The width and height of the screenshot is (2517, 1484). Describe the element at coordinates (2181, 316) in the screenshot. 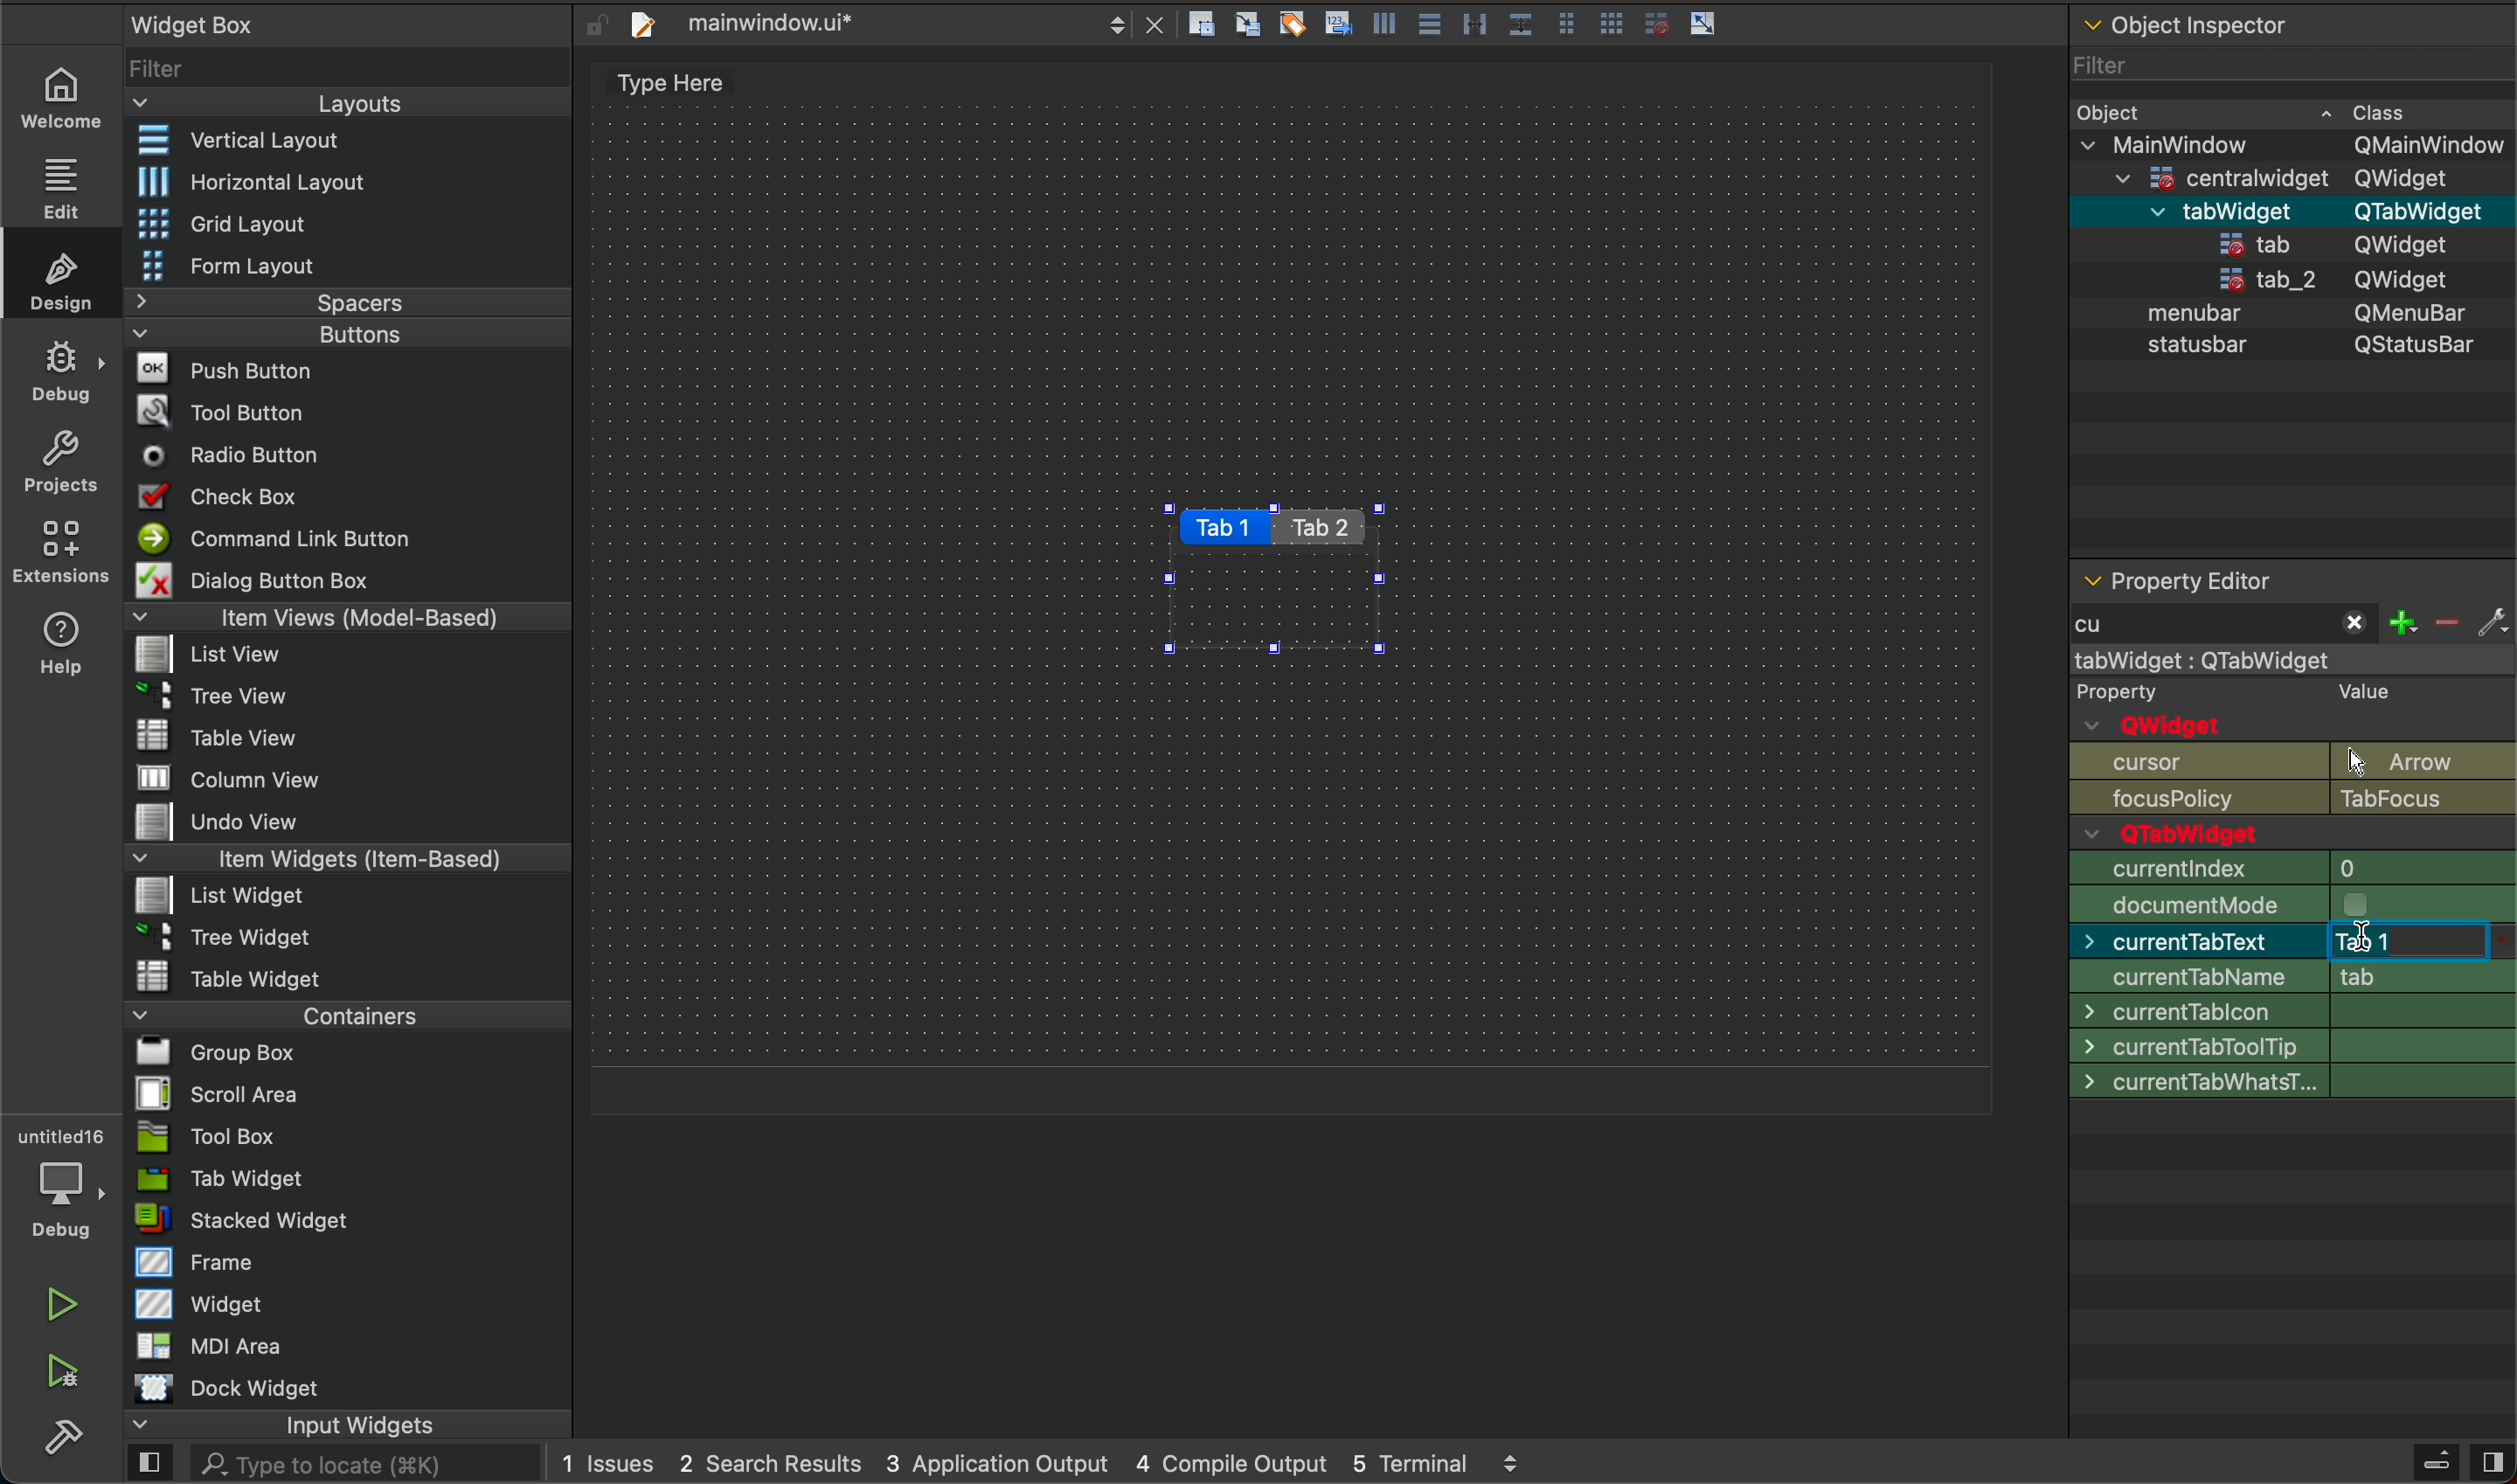

I see `menubar` at that location.